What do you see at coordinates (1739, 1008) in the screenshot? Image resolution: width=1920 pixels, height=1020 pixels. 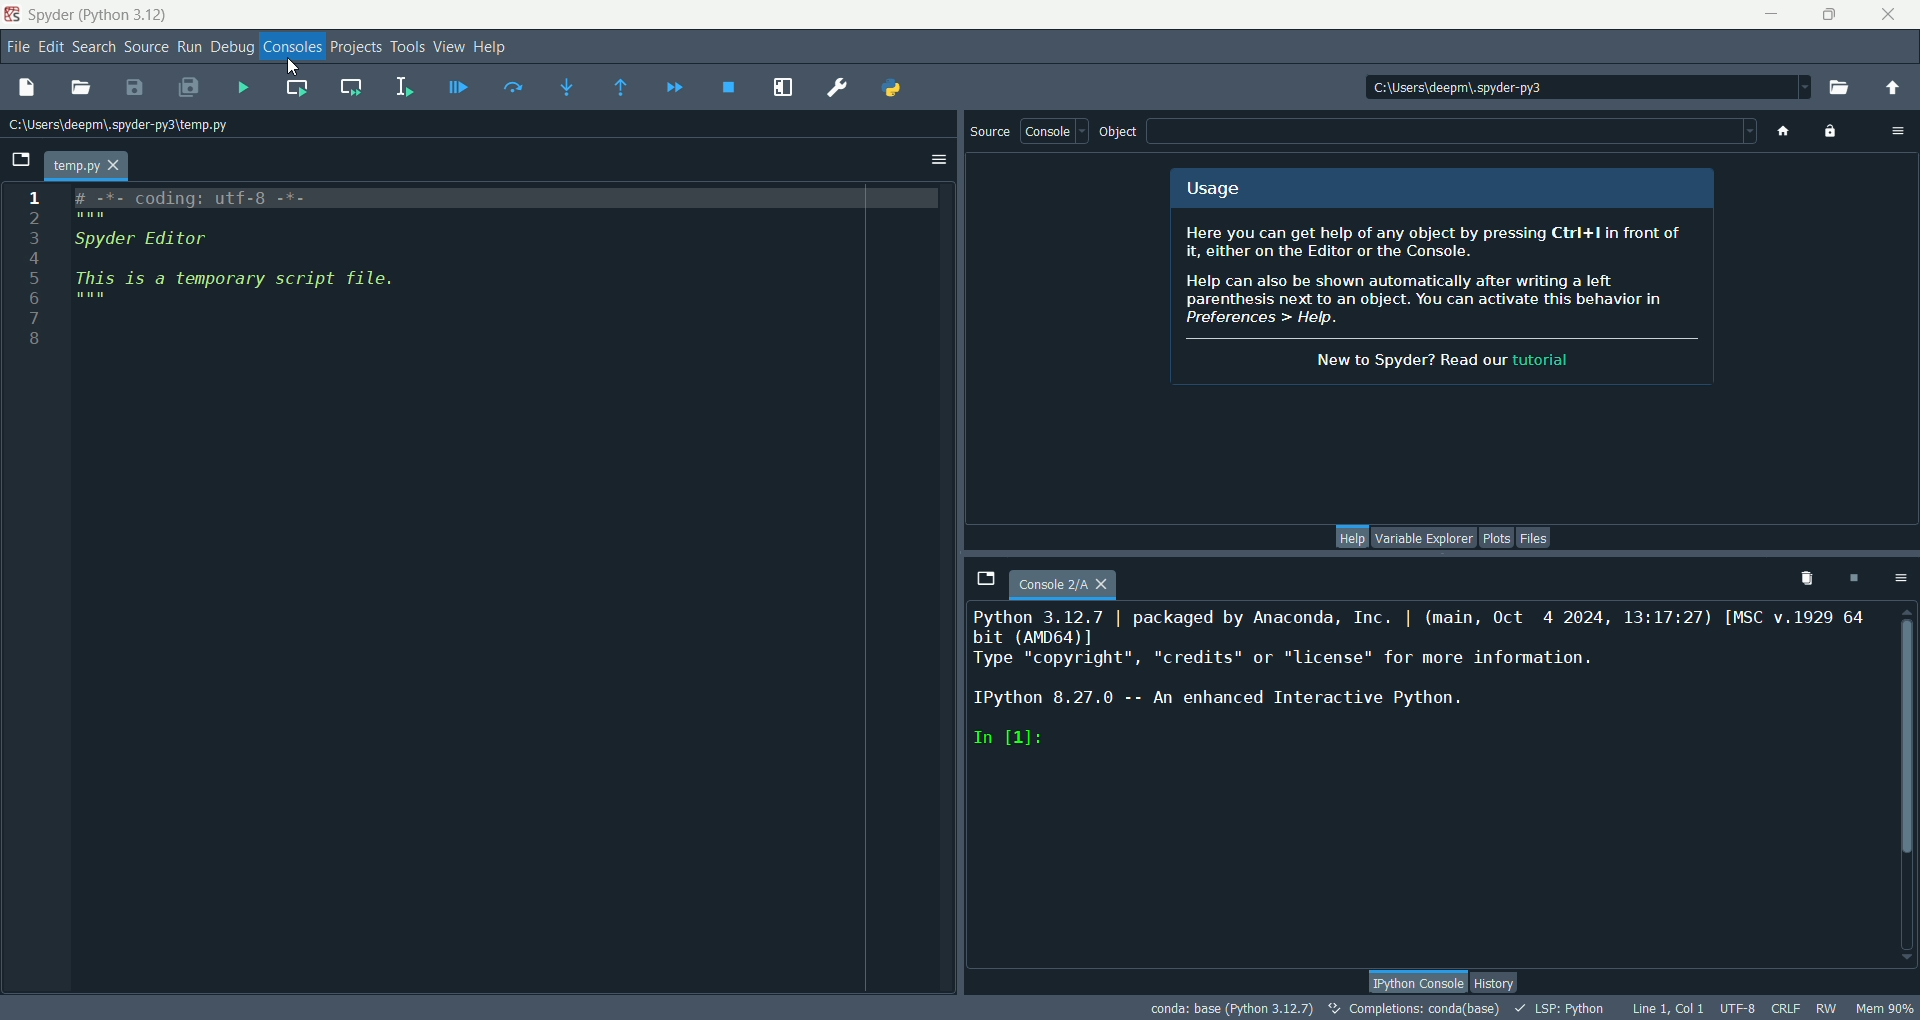 I see `UTF-8` at bounding box center [1739, 1008].